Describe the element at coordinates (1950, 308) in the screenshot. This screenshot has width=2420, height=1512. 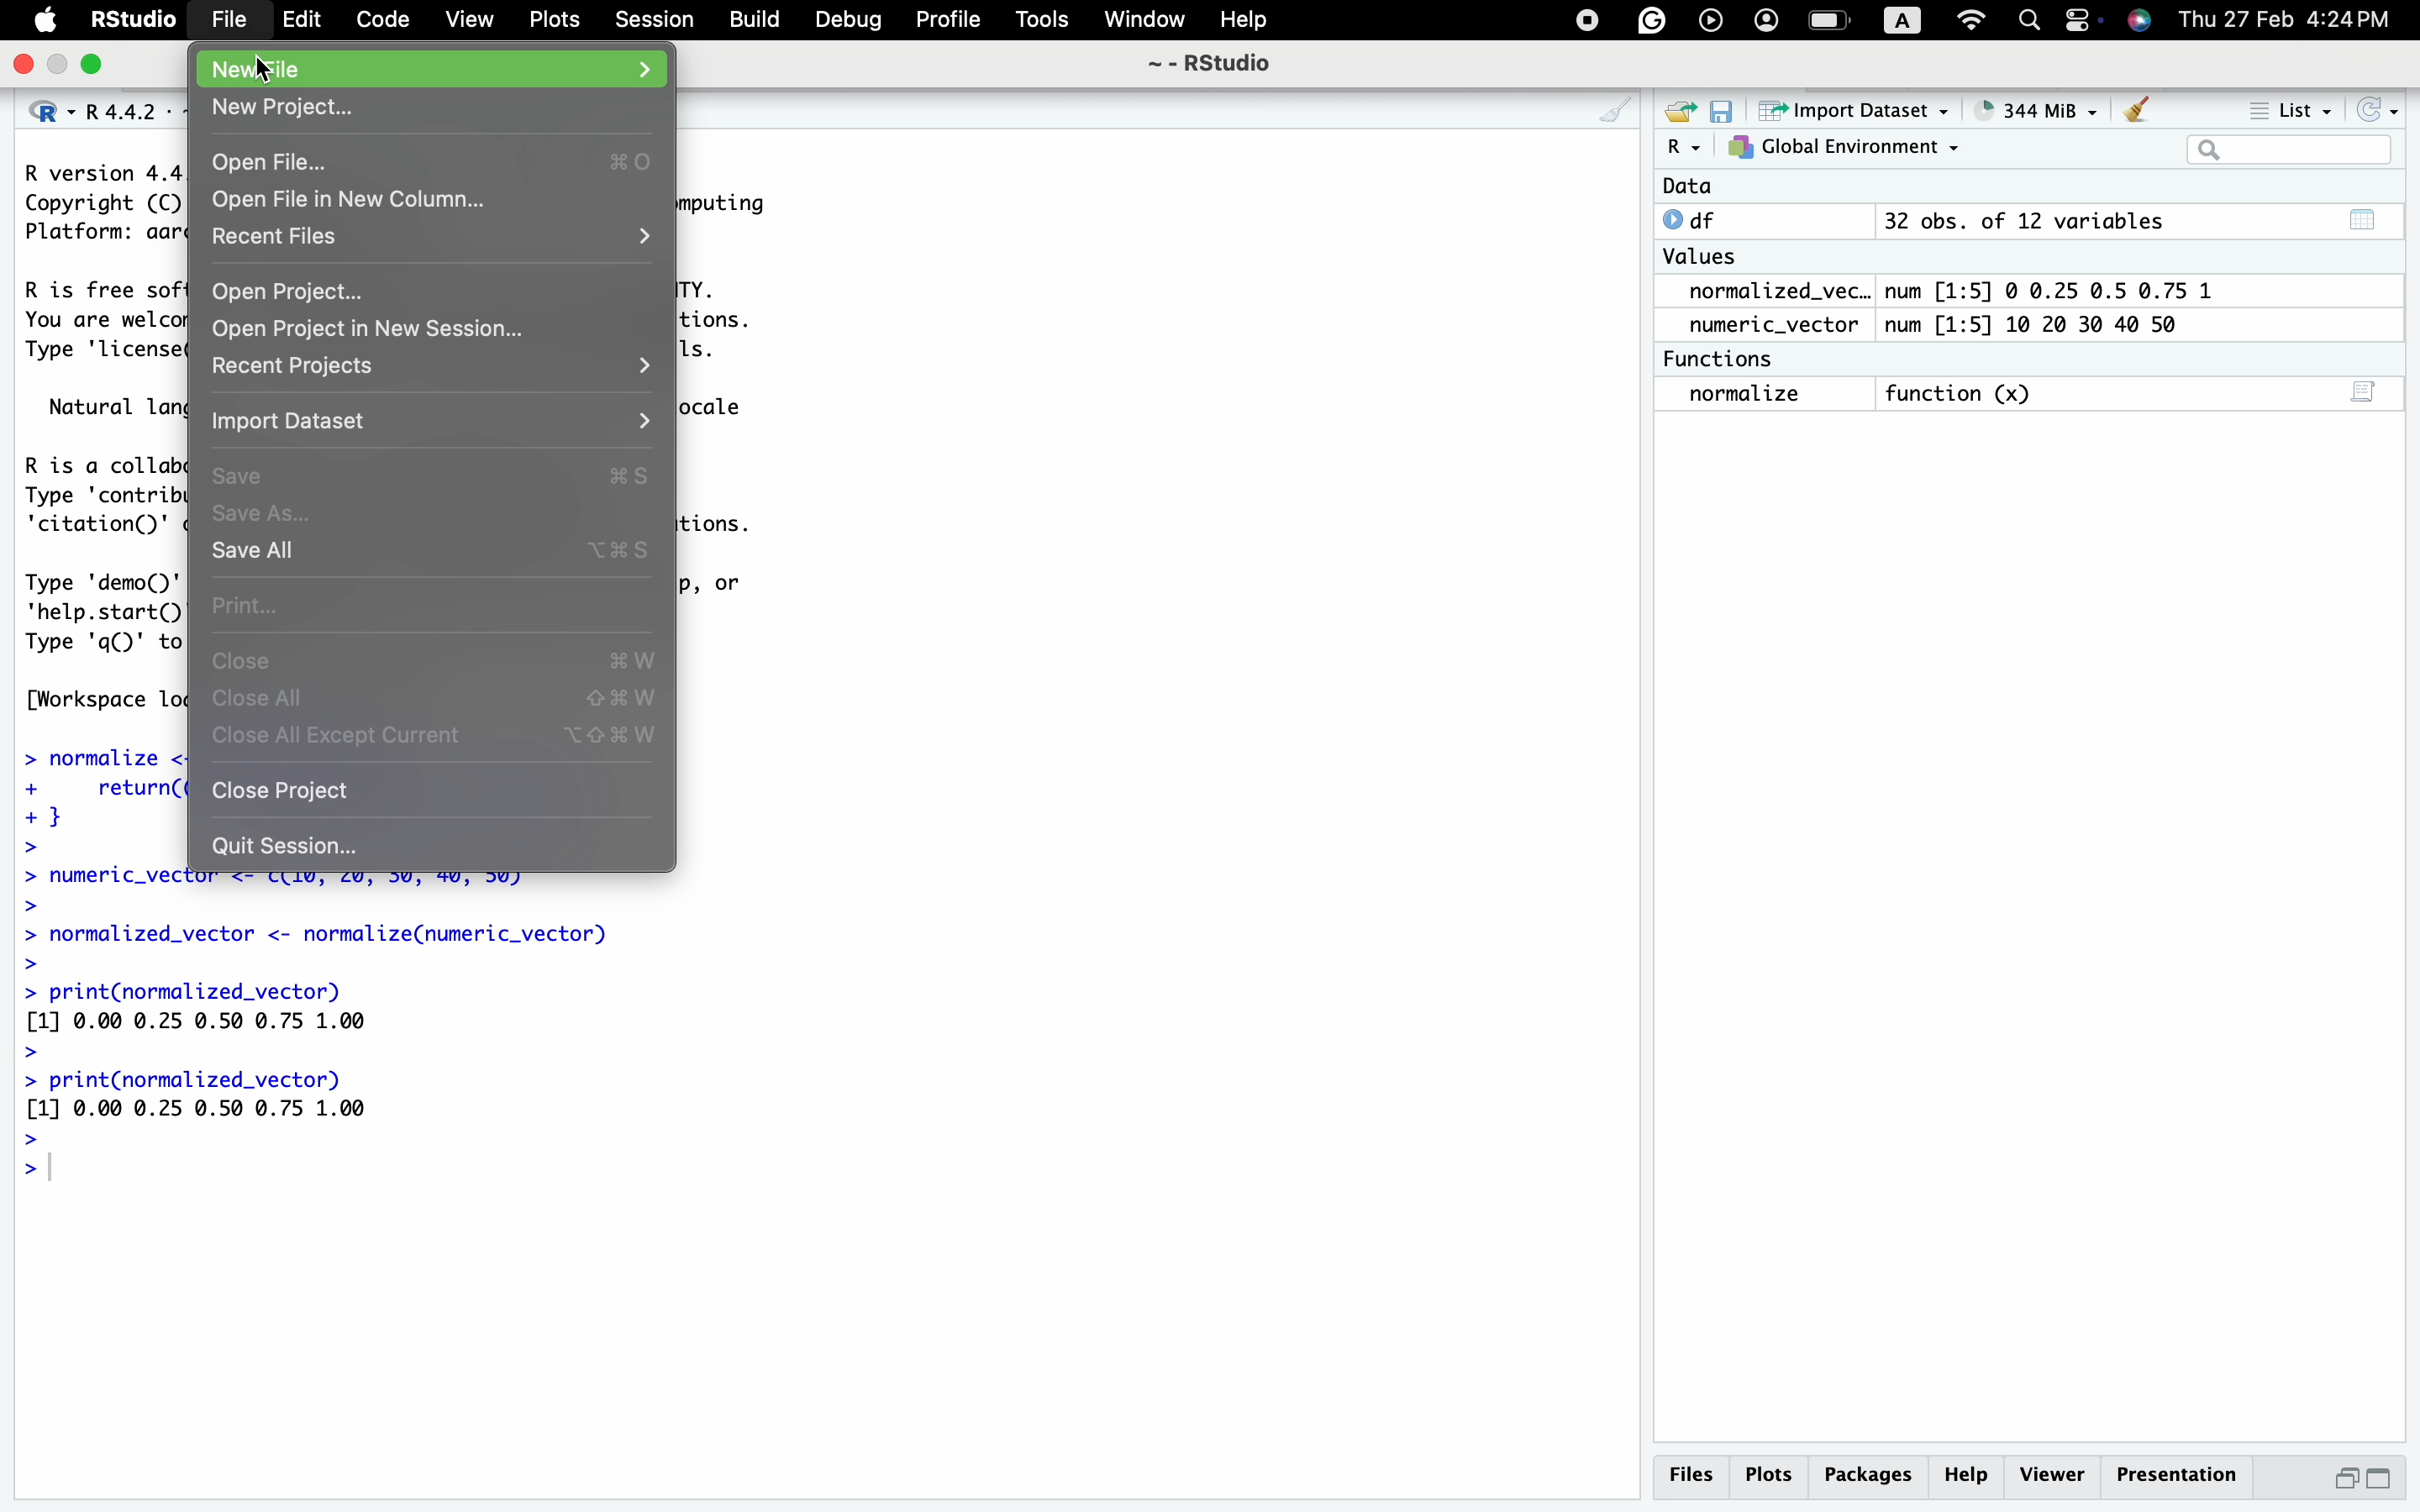
I see `Data
O df 32 obs. of 12 variables
Values
normalized_vec.. num [1:5] @ 0.25 0.5 0.75 1
numeric_vector num [1:5] 10 20 30 40 50
Functions
normalize function (x)` at that location.